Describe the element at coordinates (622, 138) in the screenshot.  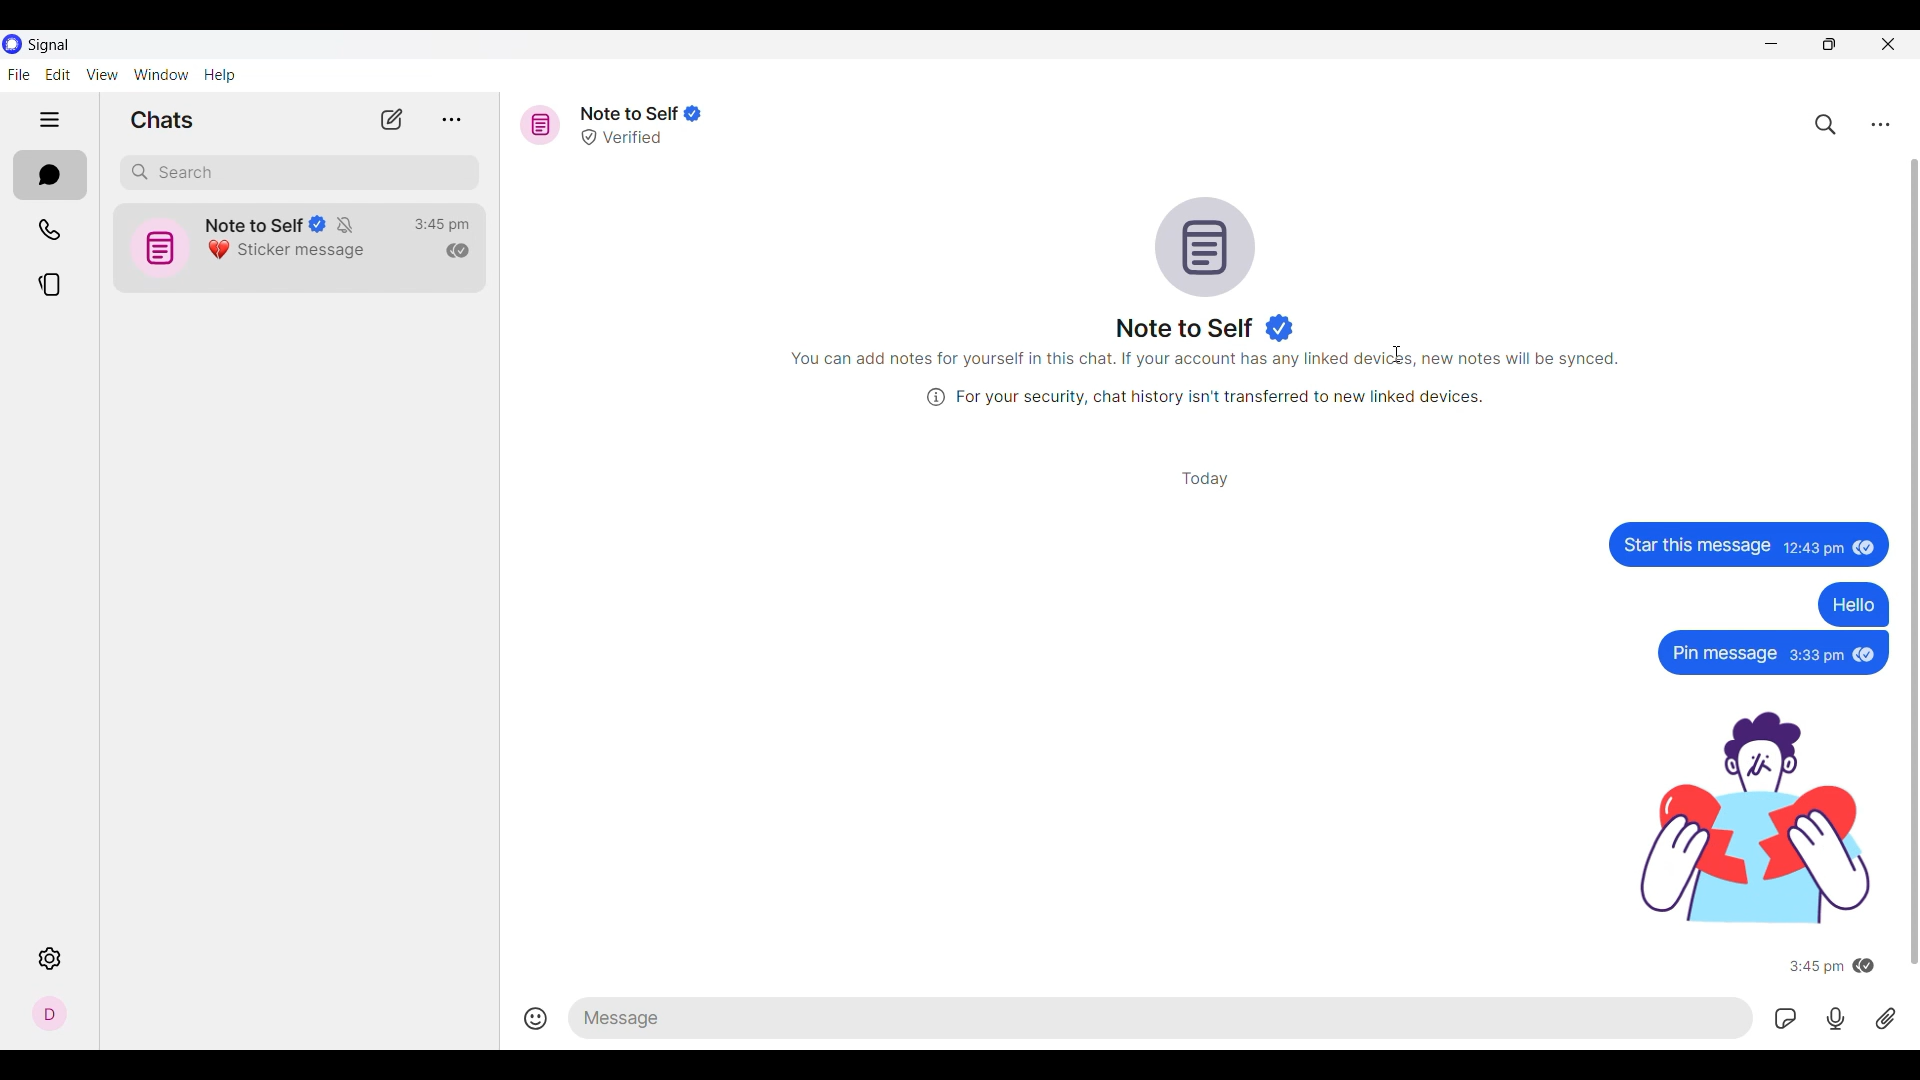
I see `Verified` at that location.